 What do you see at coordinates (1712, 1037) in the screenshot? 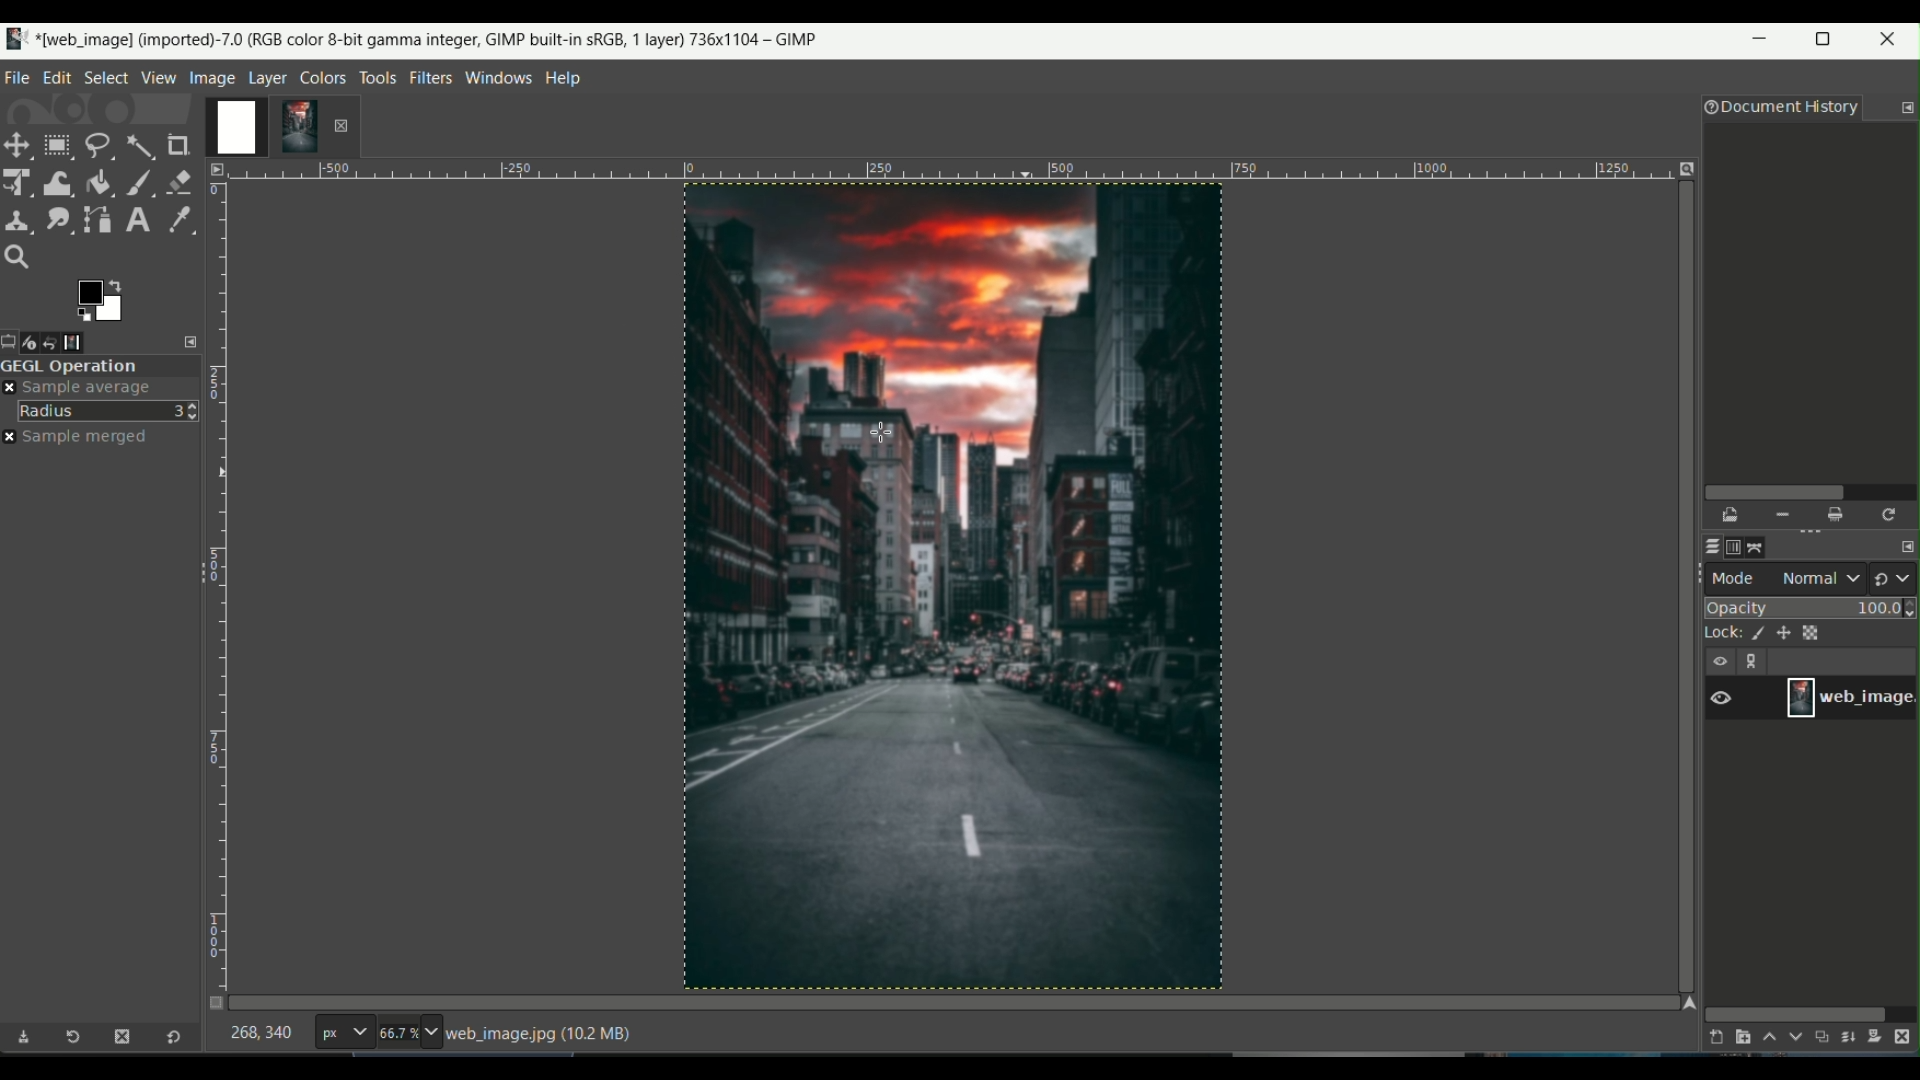
I see `create new layer` at bounding box center [1712, 1037].